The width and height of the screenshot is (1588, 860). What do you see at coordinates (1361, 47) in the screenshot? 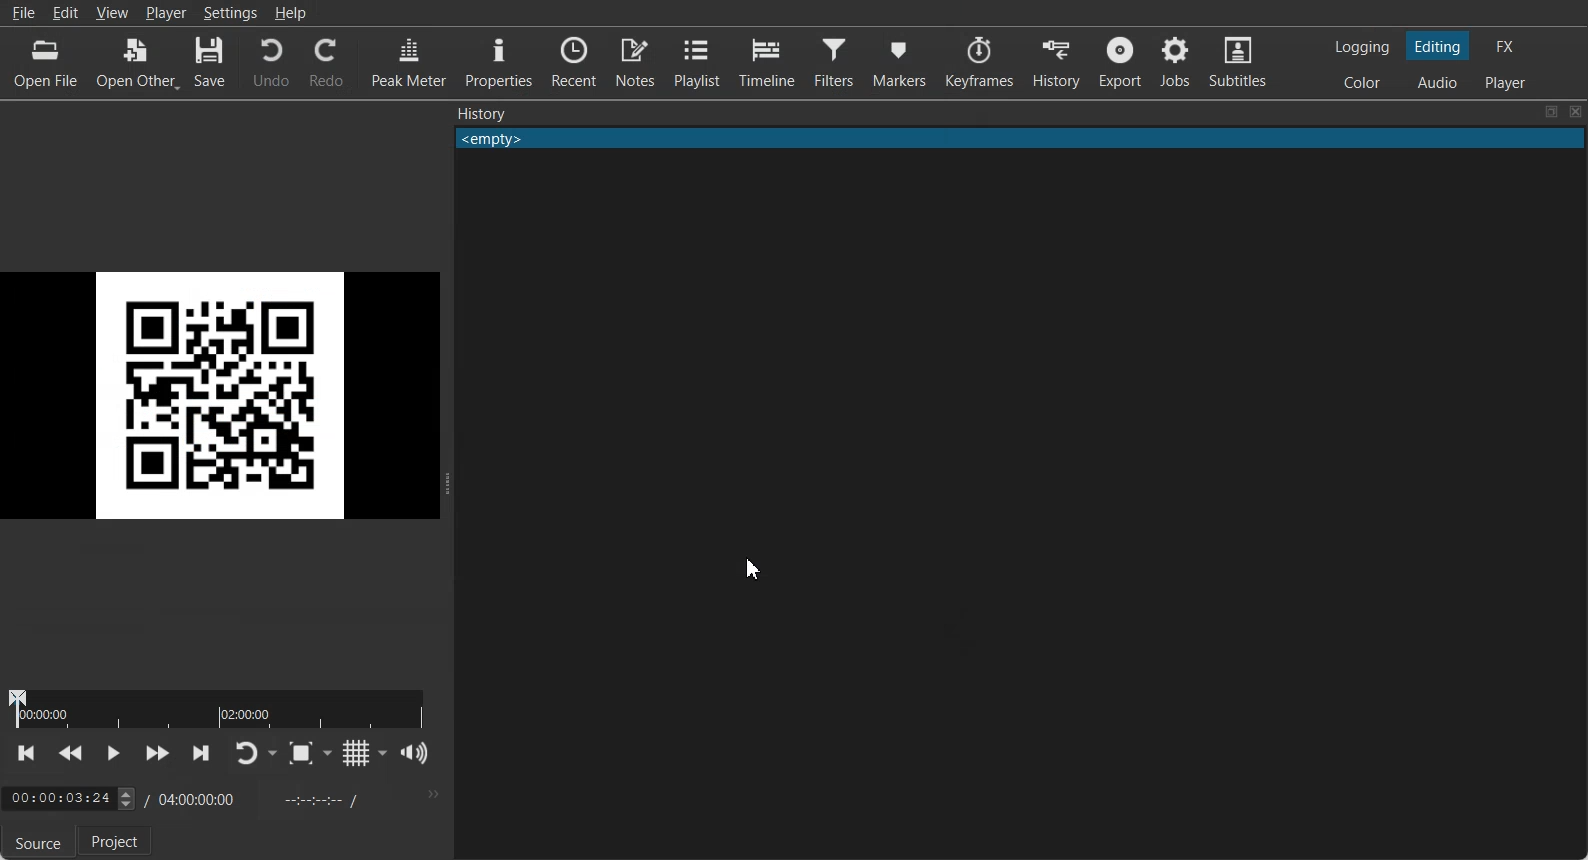
I see `Switching to Logging Layout` at bounding box center [1361, 47].